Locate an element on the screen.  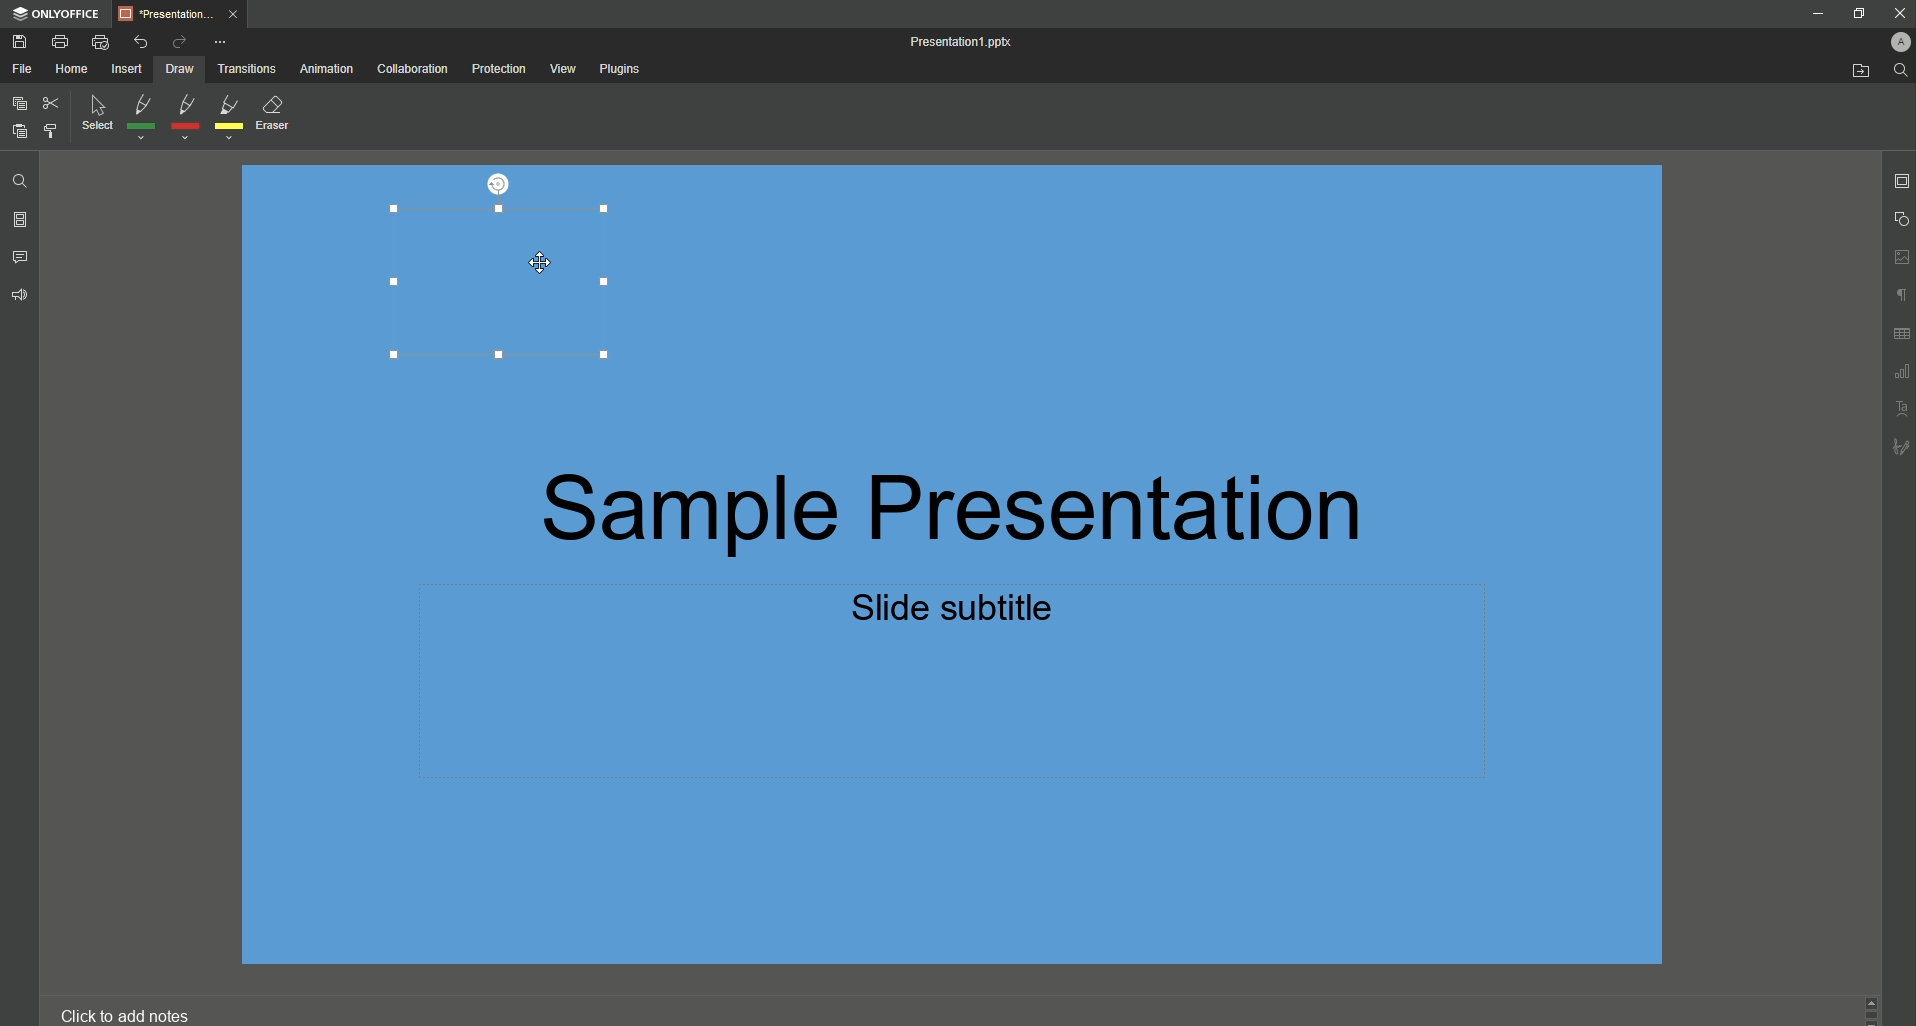
Find is located at coordinates (16, 178).